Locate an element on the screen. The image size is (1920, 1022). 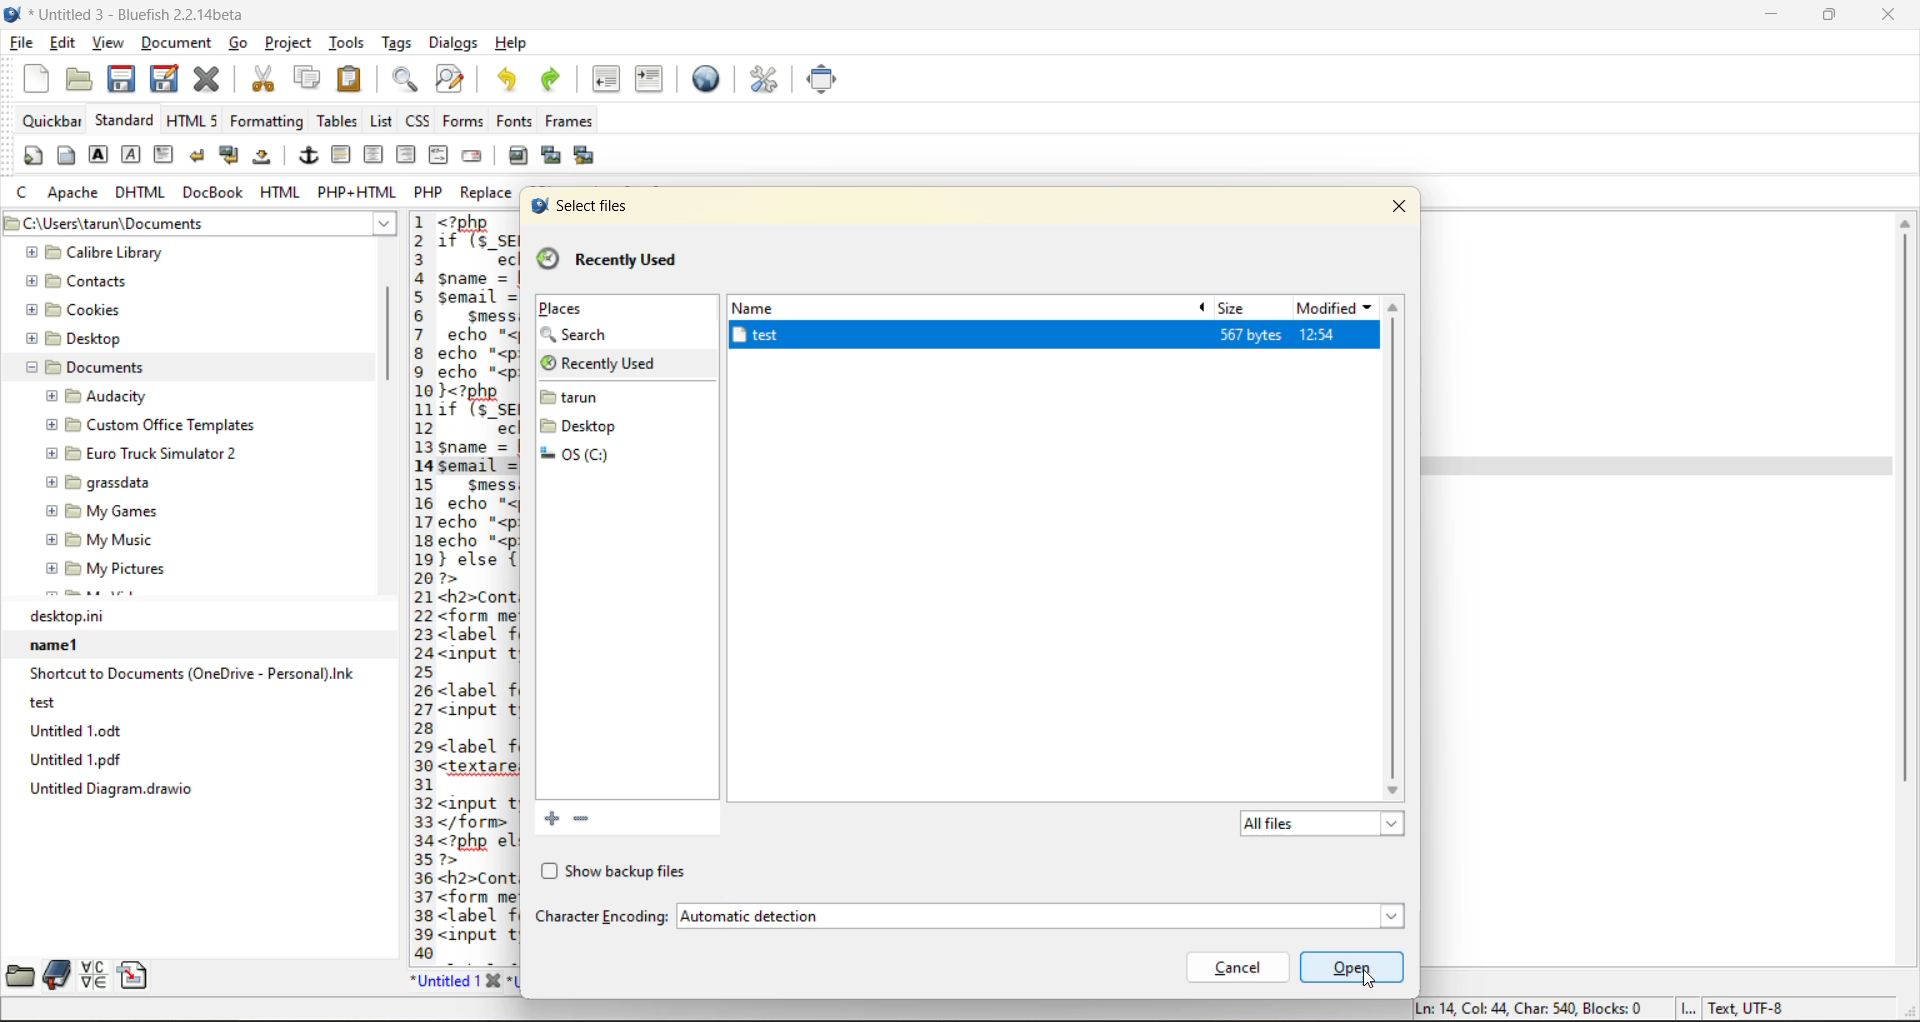
break and clear is located at coordinates (231, 157).